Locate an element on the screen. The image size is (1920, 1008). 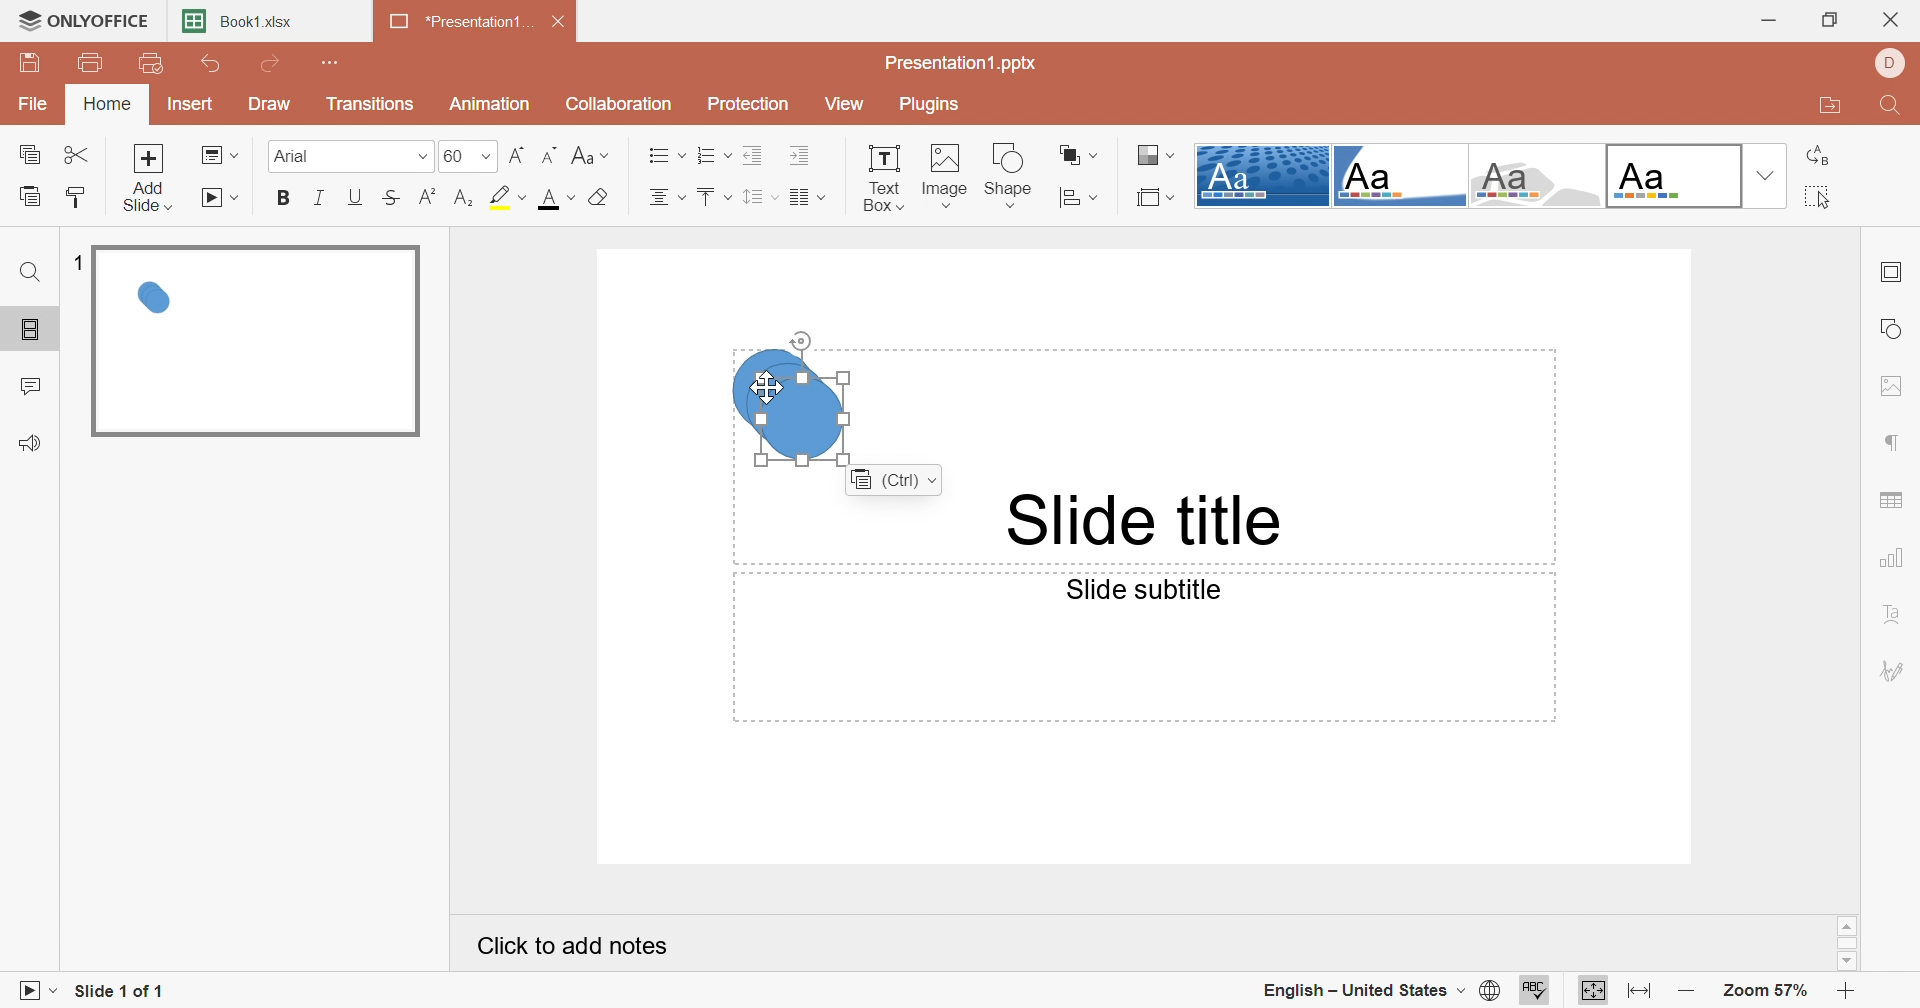
Font size is located at coordinates (468, 155).